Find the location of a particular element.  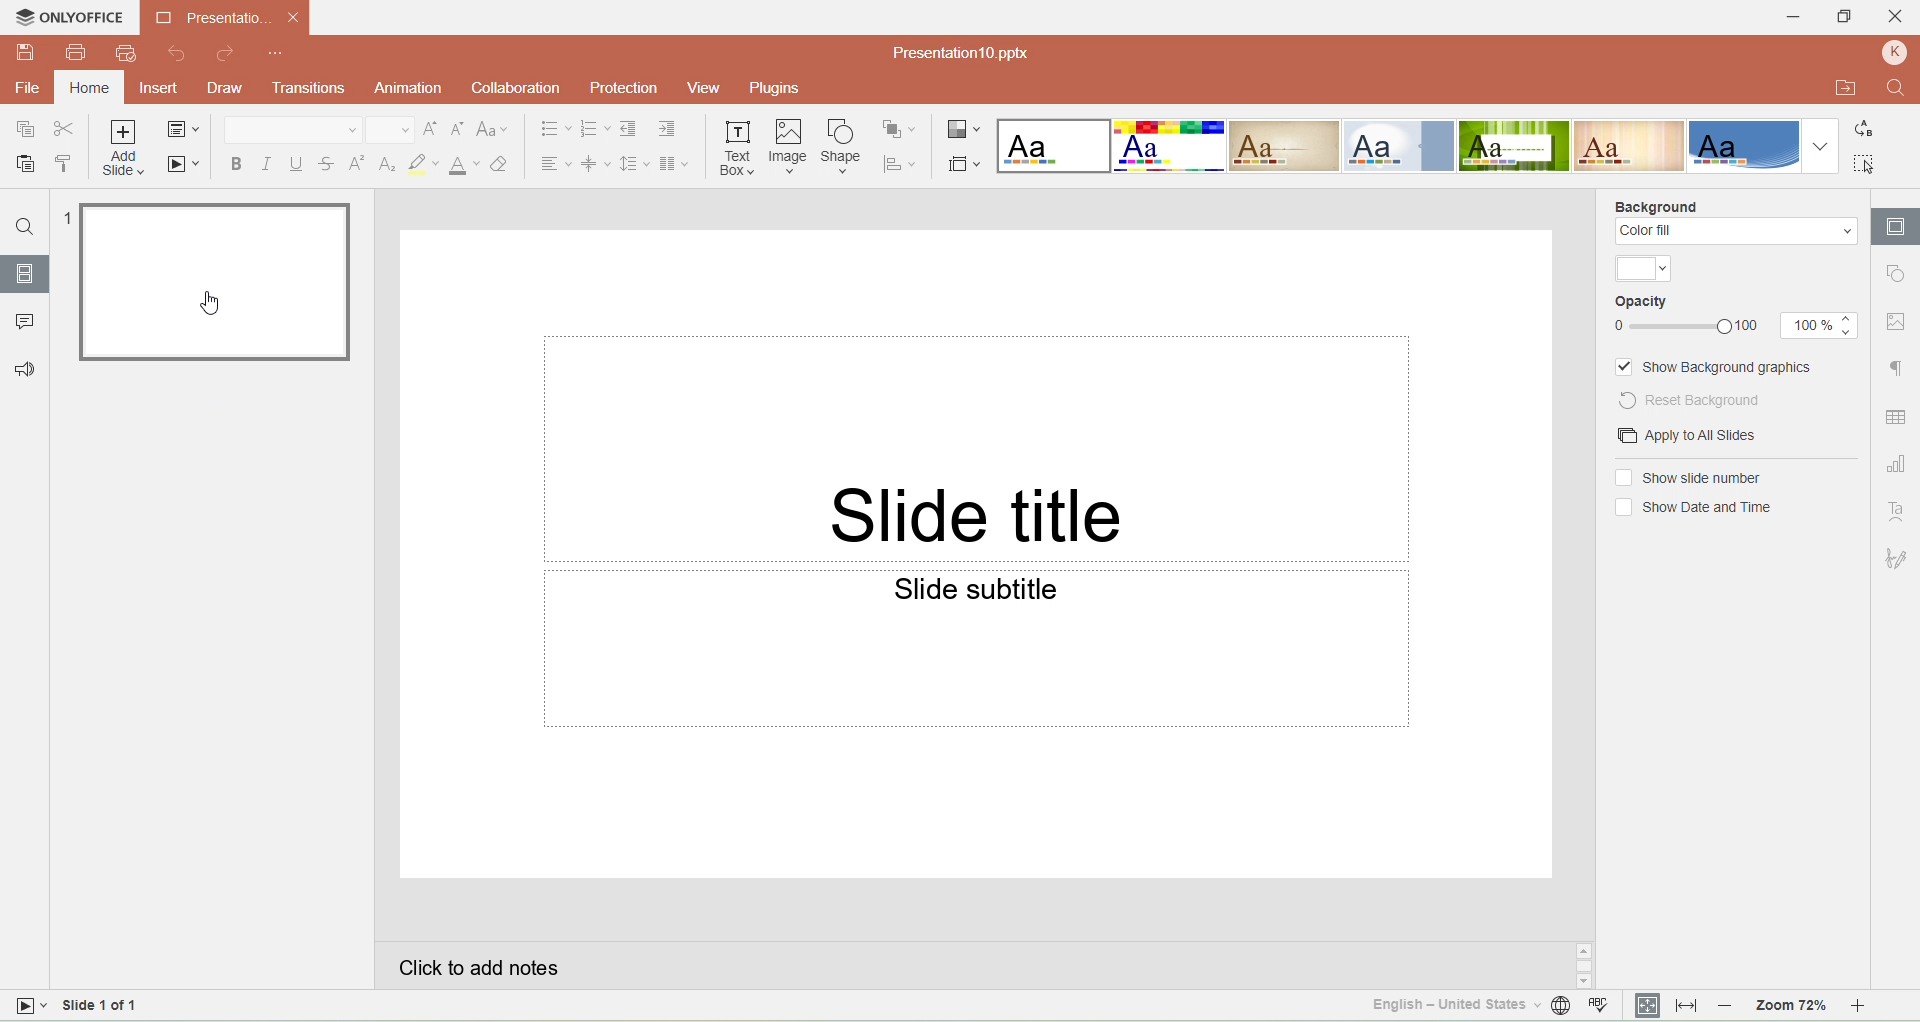

Plugins is located at coordinates (784, 89).